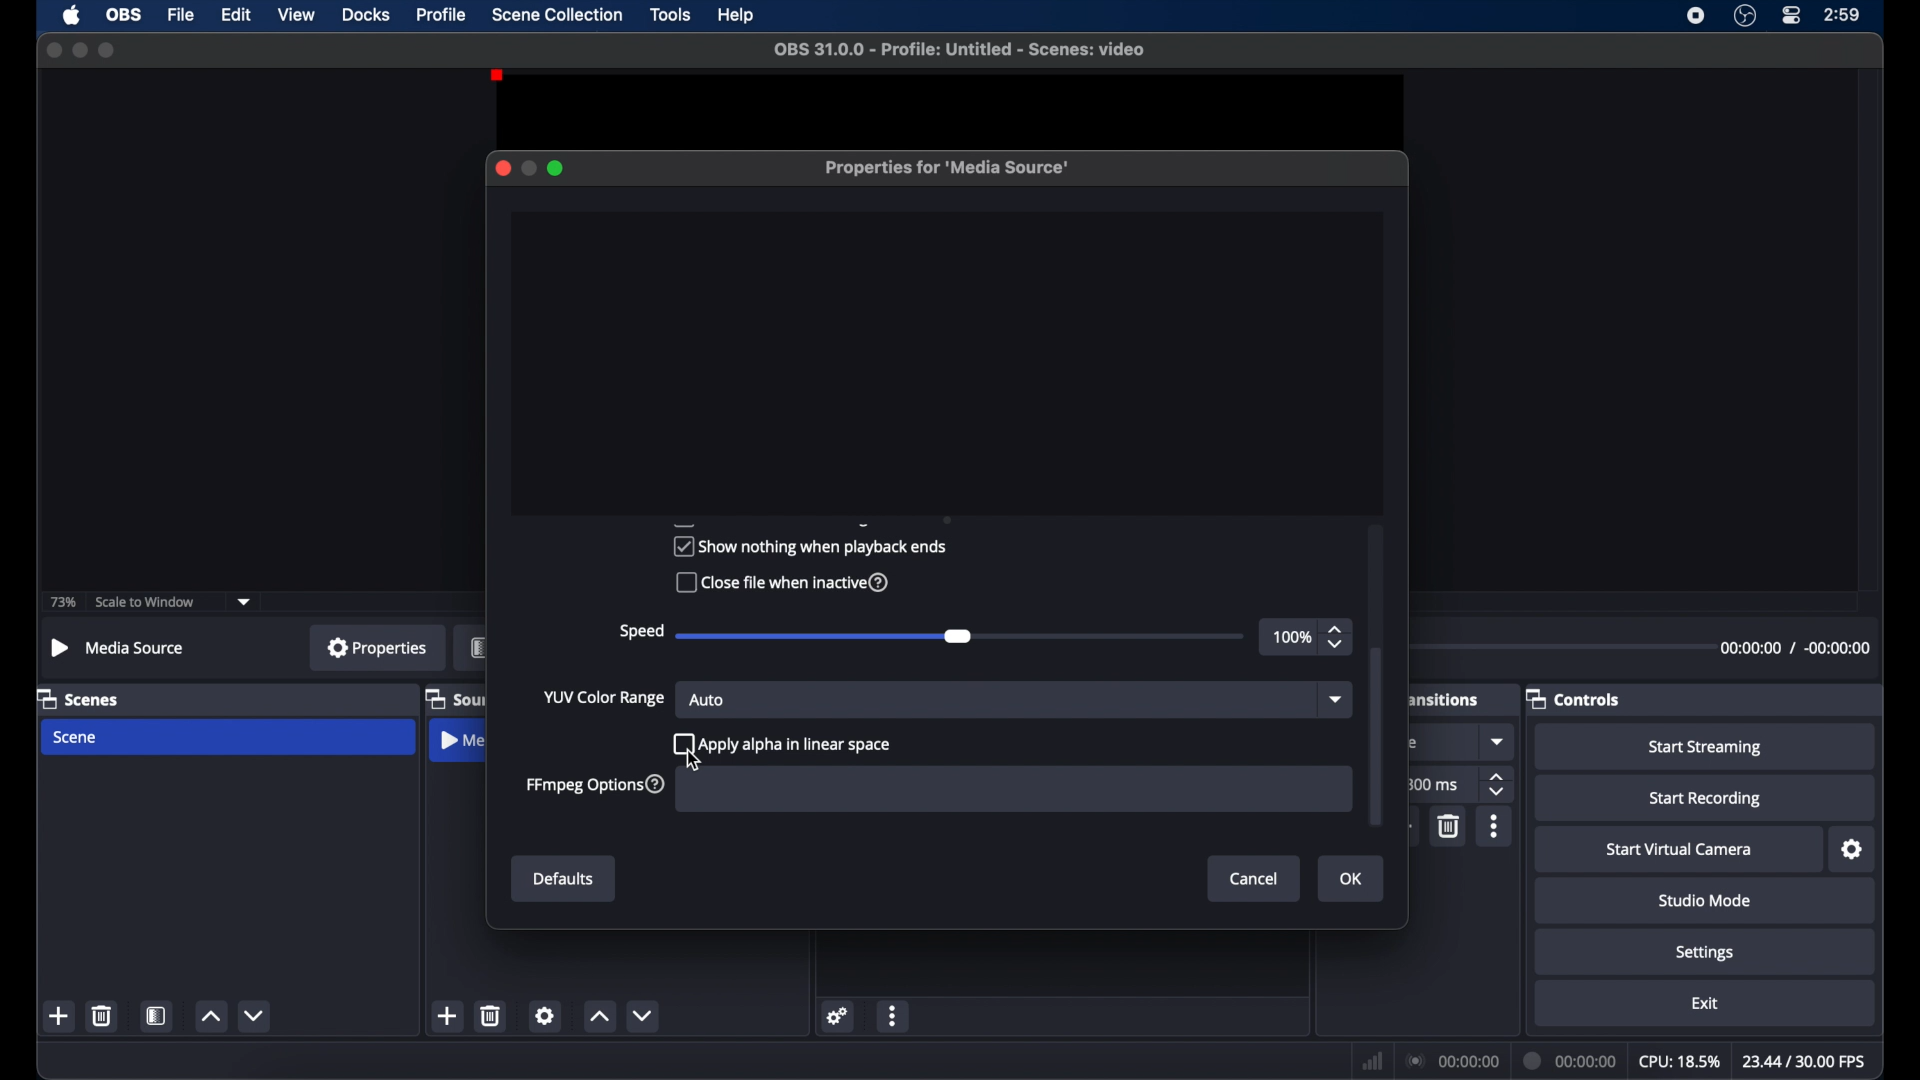 This screenshot has width=1920, height=1080. Describe the element at coordinates (245, 602) in the screenshot. I see `dropdown` at that location.